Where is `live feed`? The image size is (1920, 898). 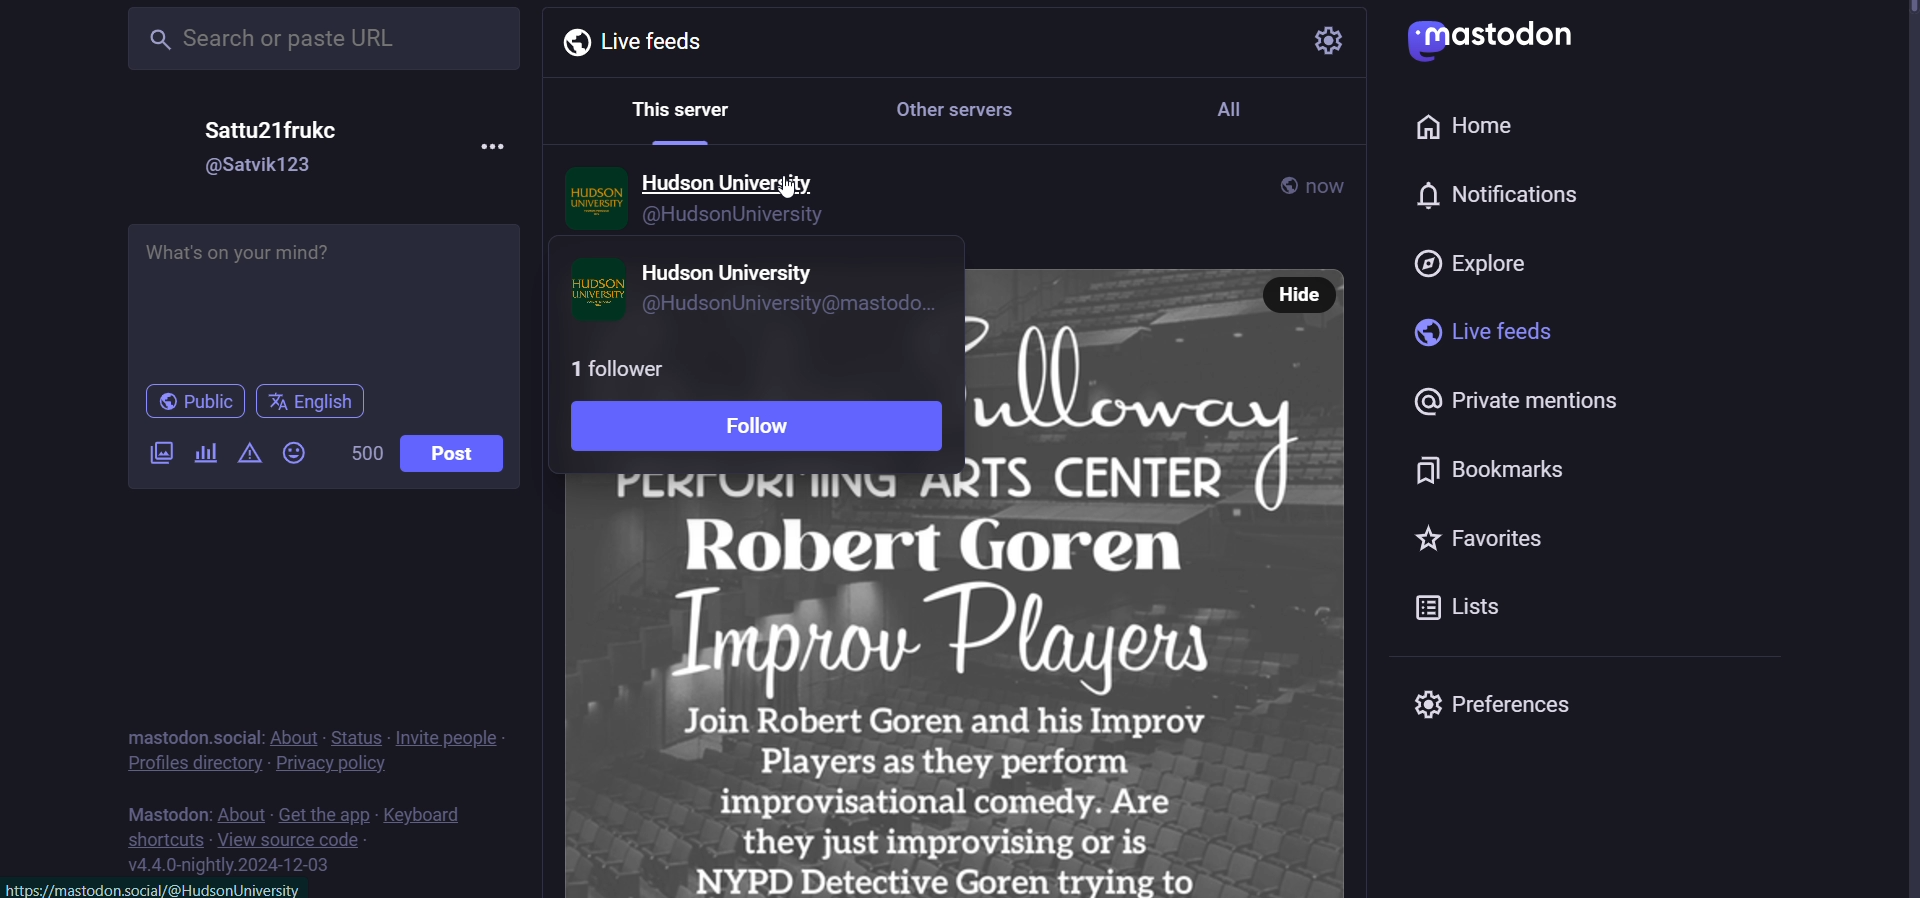
live feed is located at coordinates (1485, 333).